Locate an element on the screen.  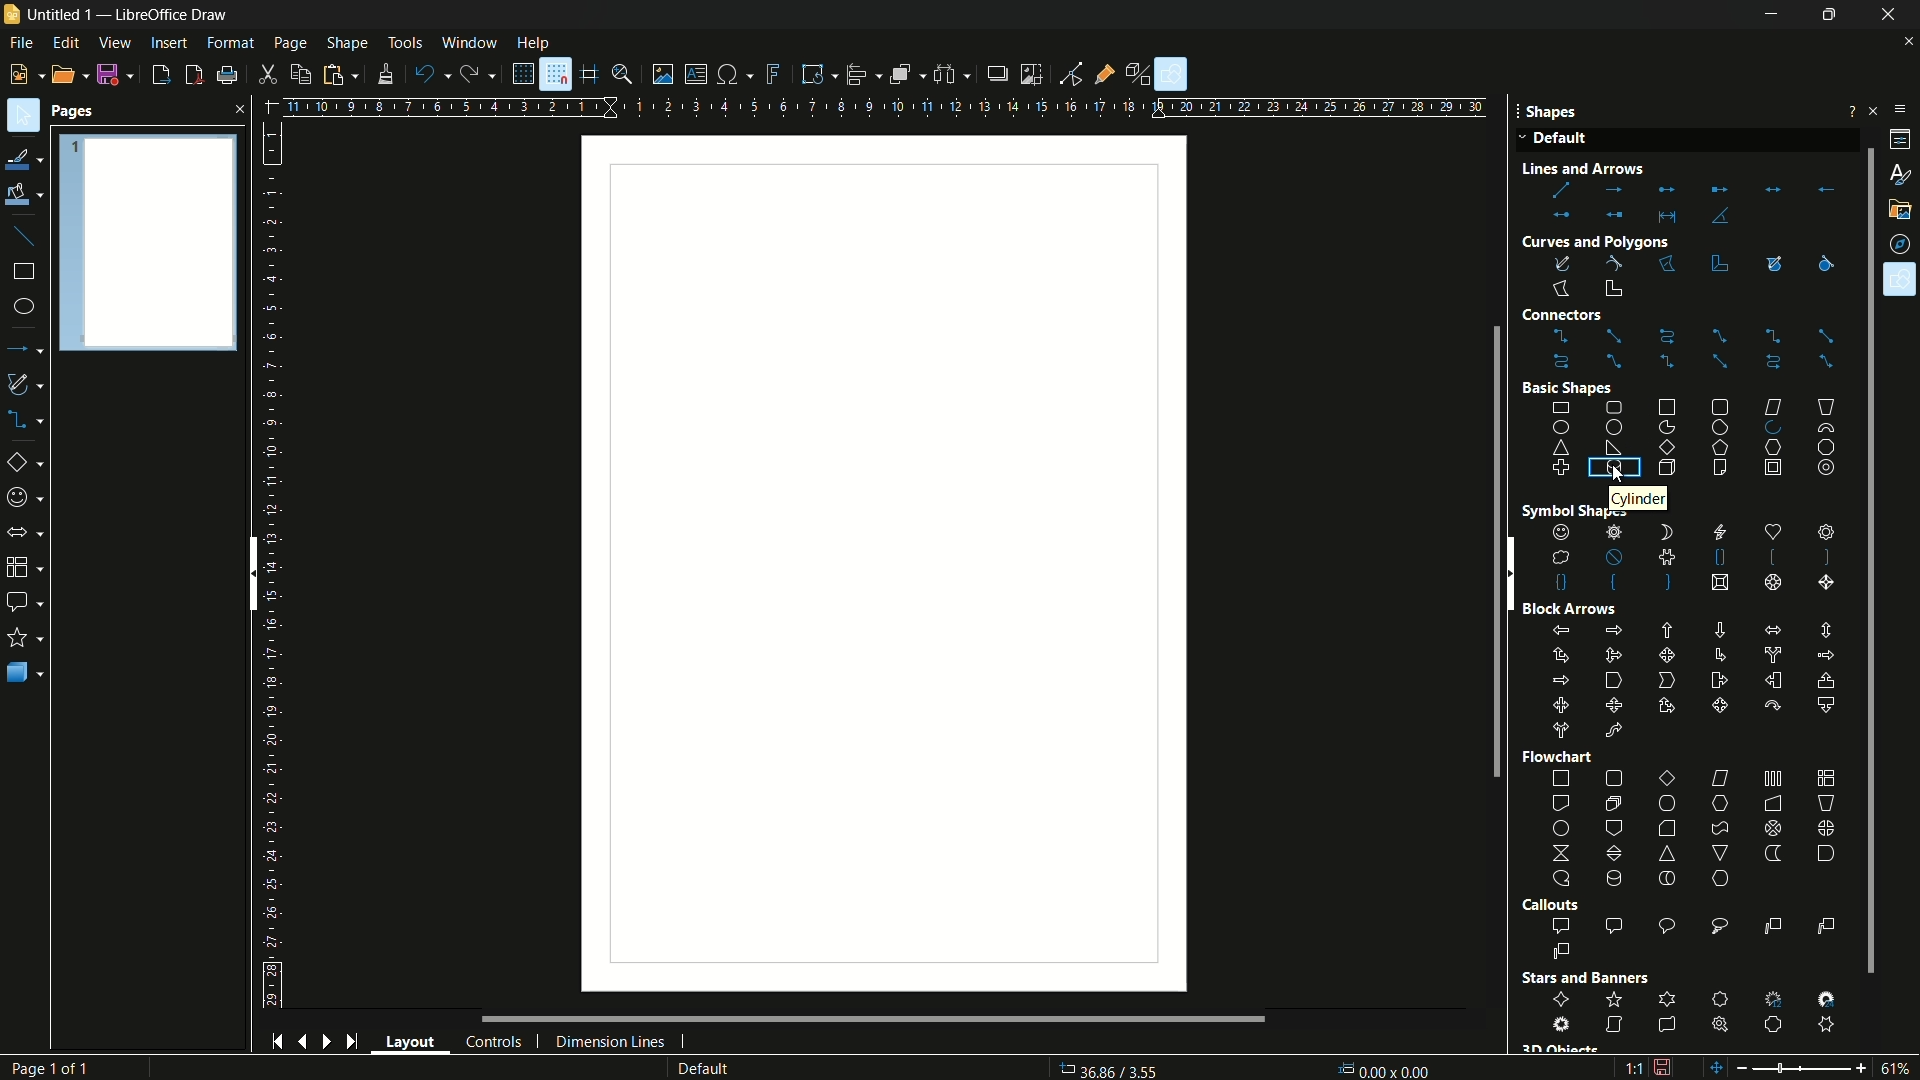
rectangle is located at coordinates (24, 271).